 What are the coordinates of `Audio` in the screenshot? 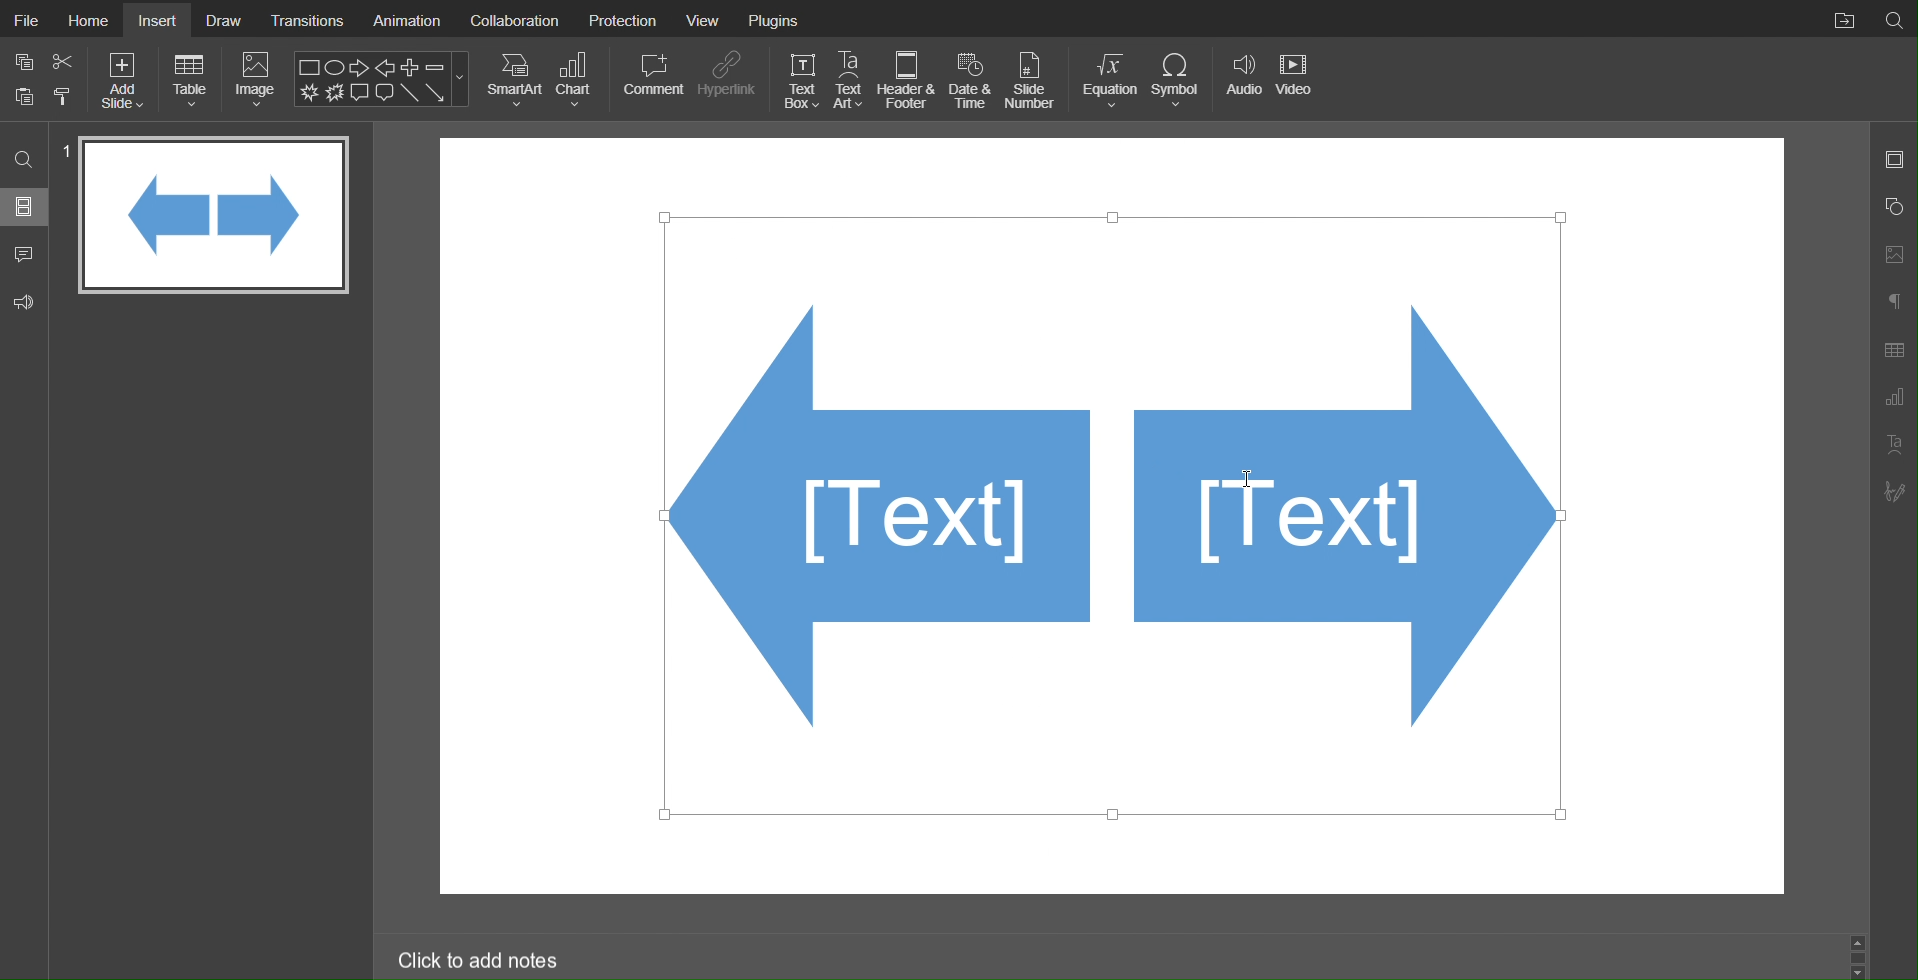 It's located at (1241, 79).